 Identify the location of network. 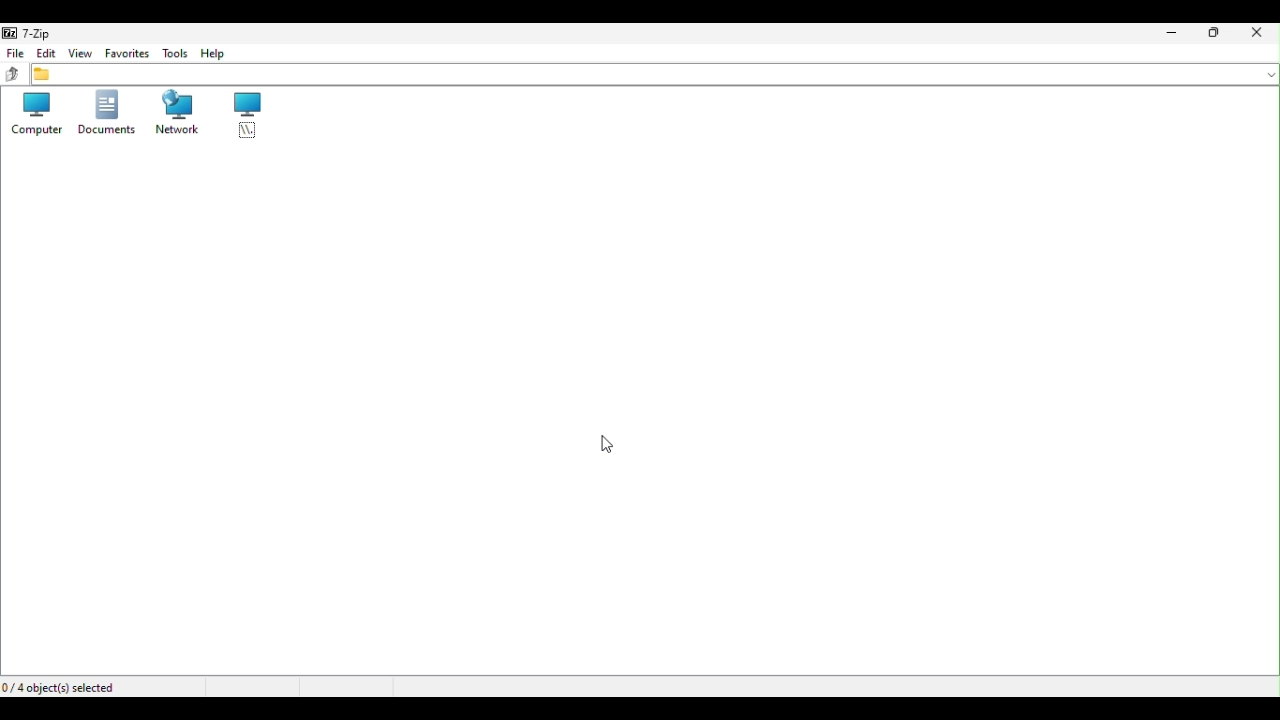
(176, 116).